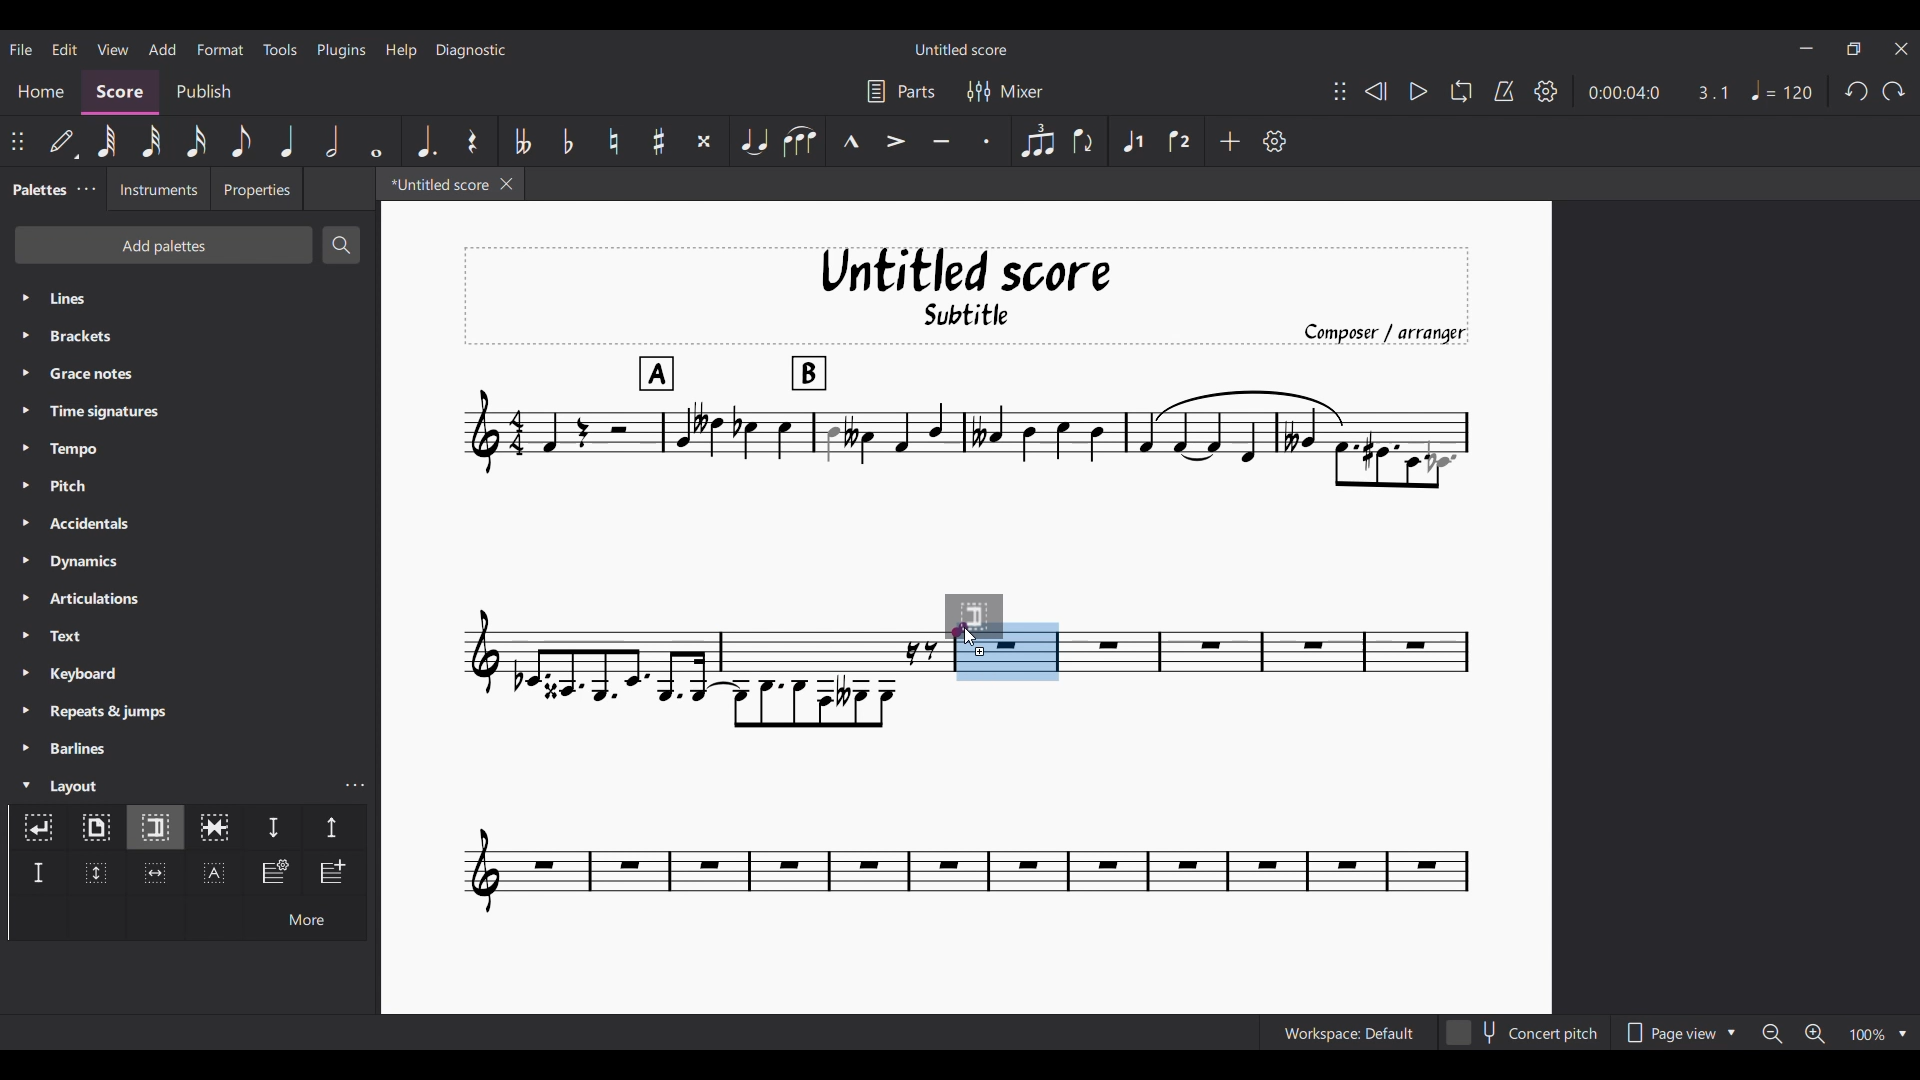 Image resolution: width=1920 pixels, height=1080 pixels. Describe the element at coordinates (214, 827) in the screenshot. I see `Keep measures on the same system` at that location.